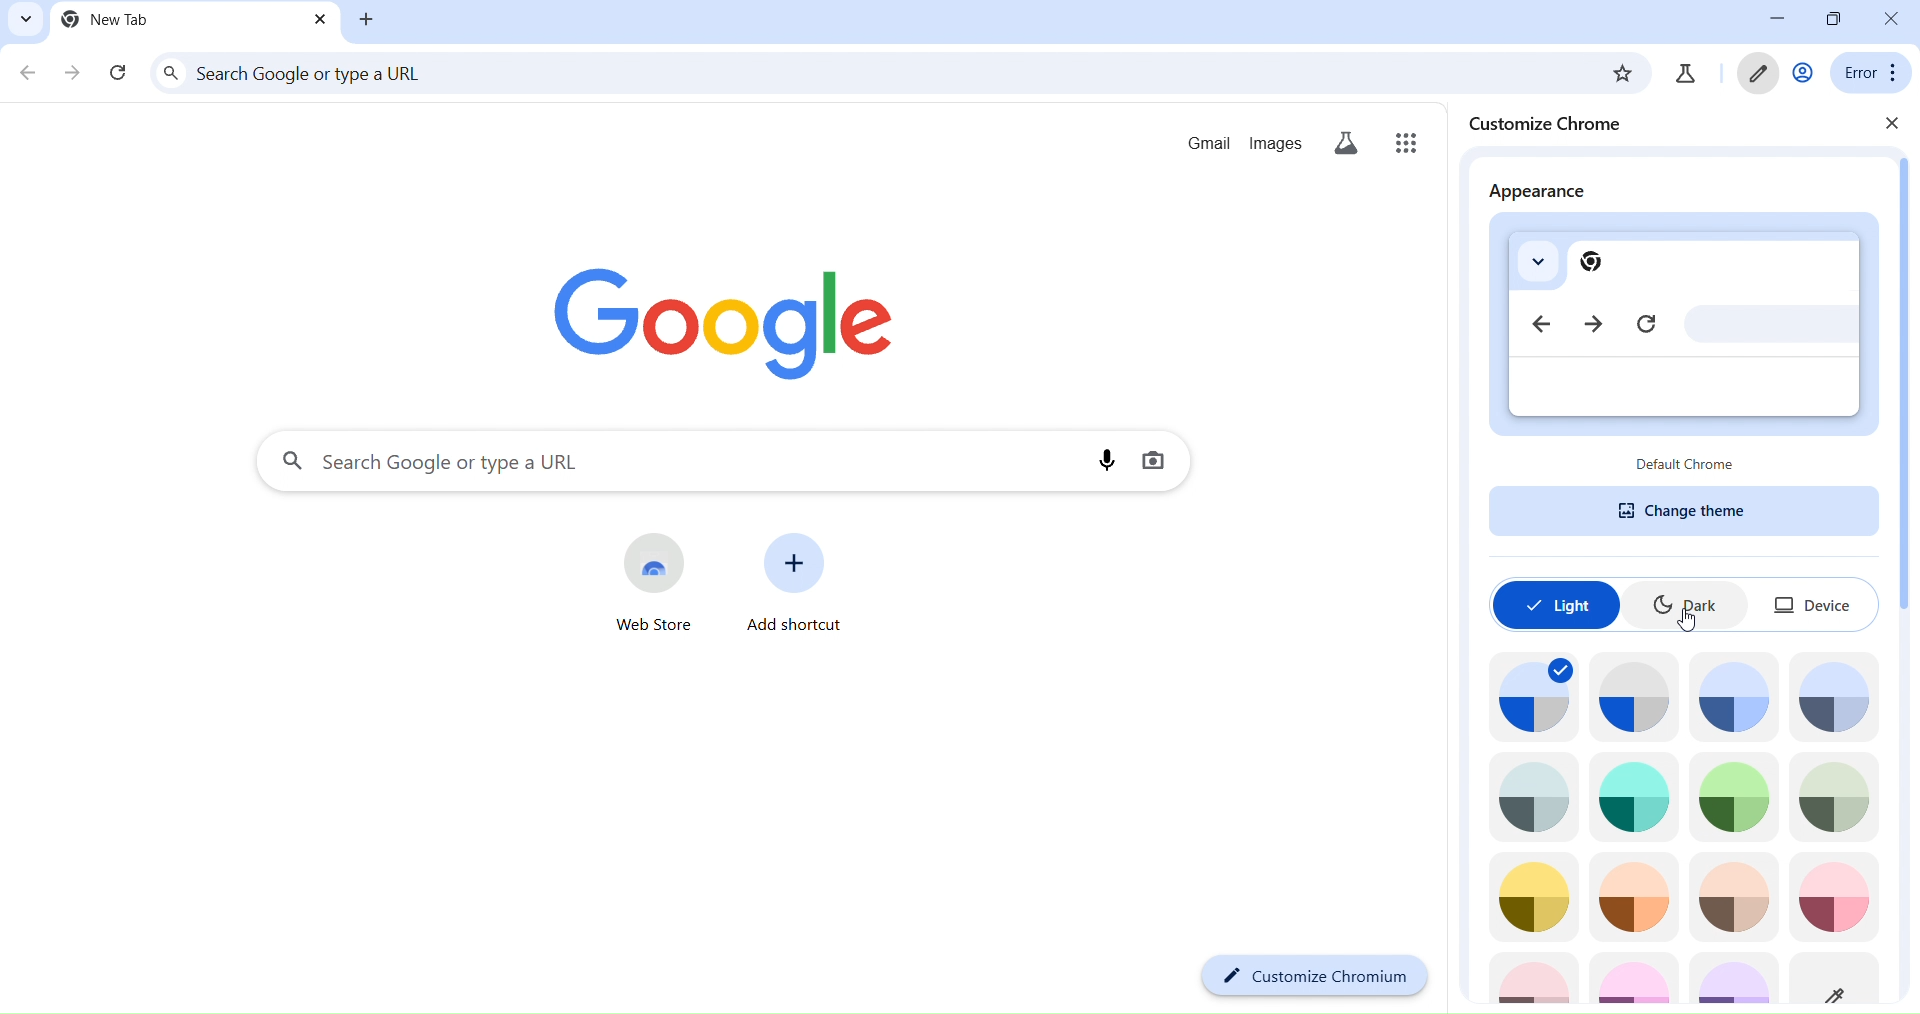 The image size is (1920, 1014). I want to click on images, so click(1278, 142).